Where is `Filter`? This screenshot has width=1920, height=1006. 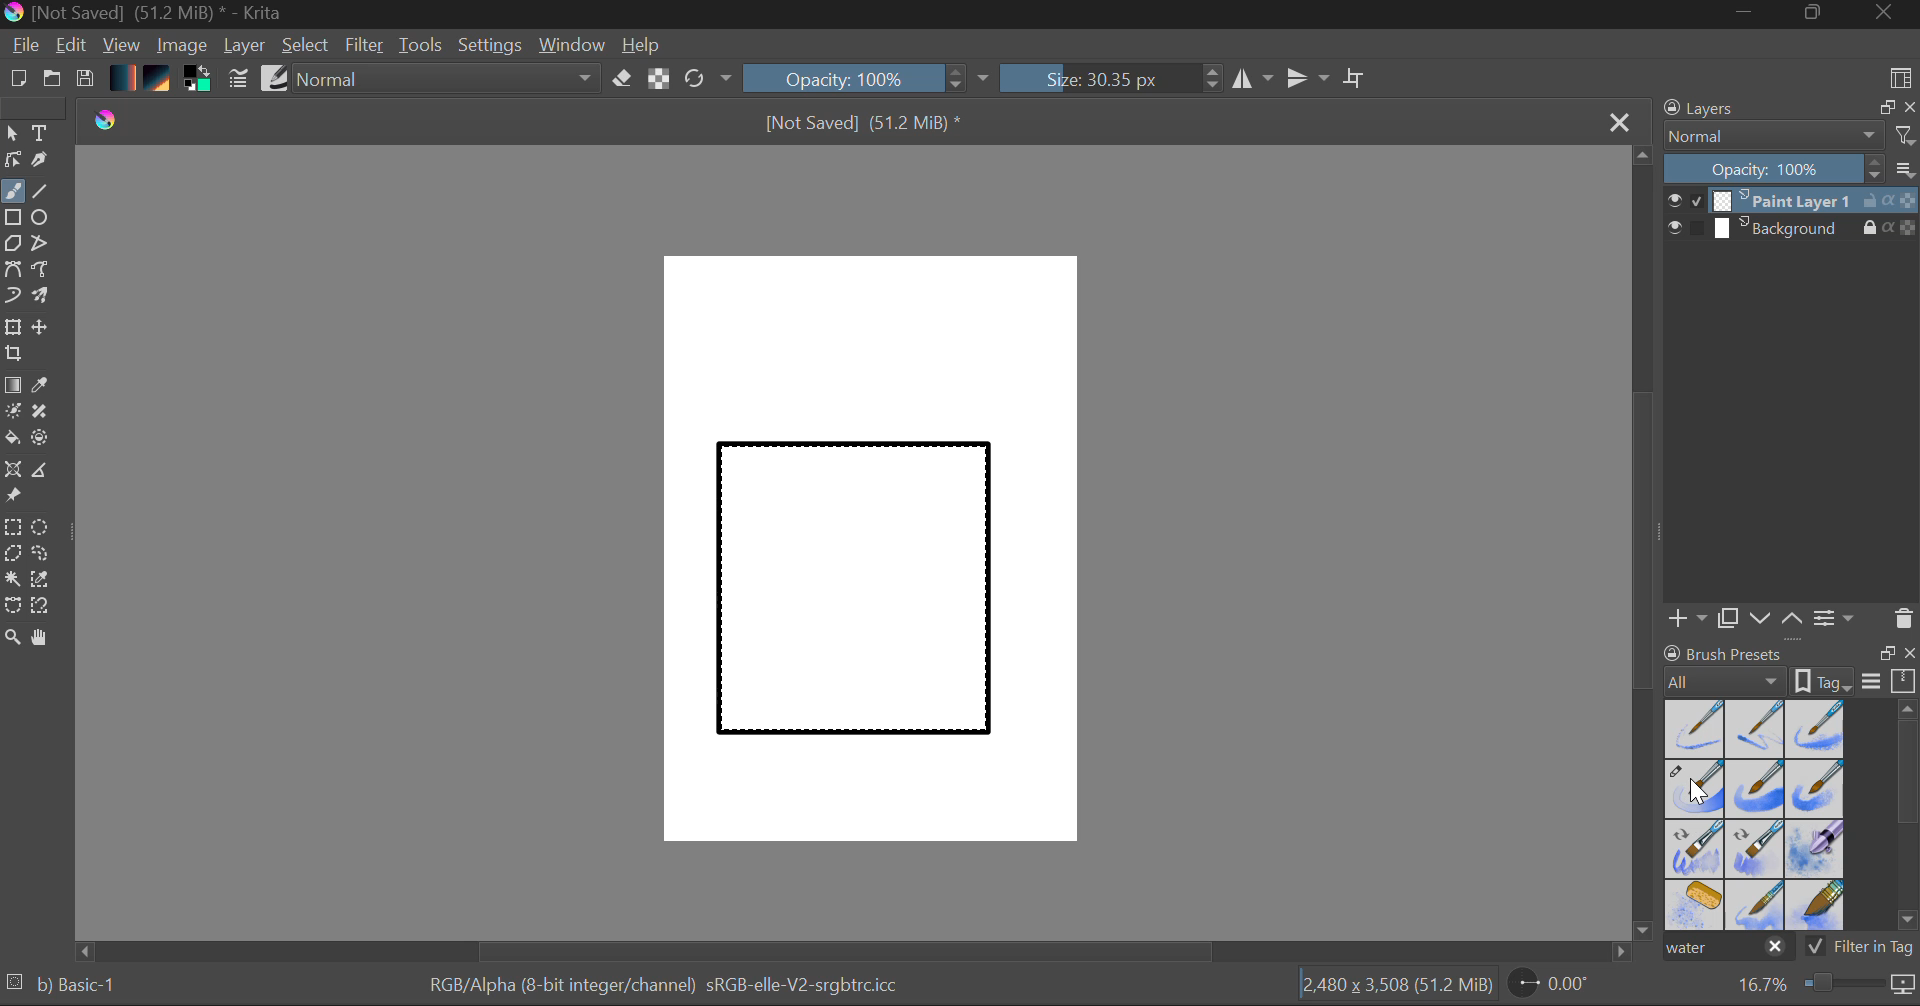
Filter is located at coordinates (367, 48).